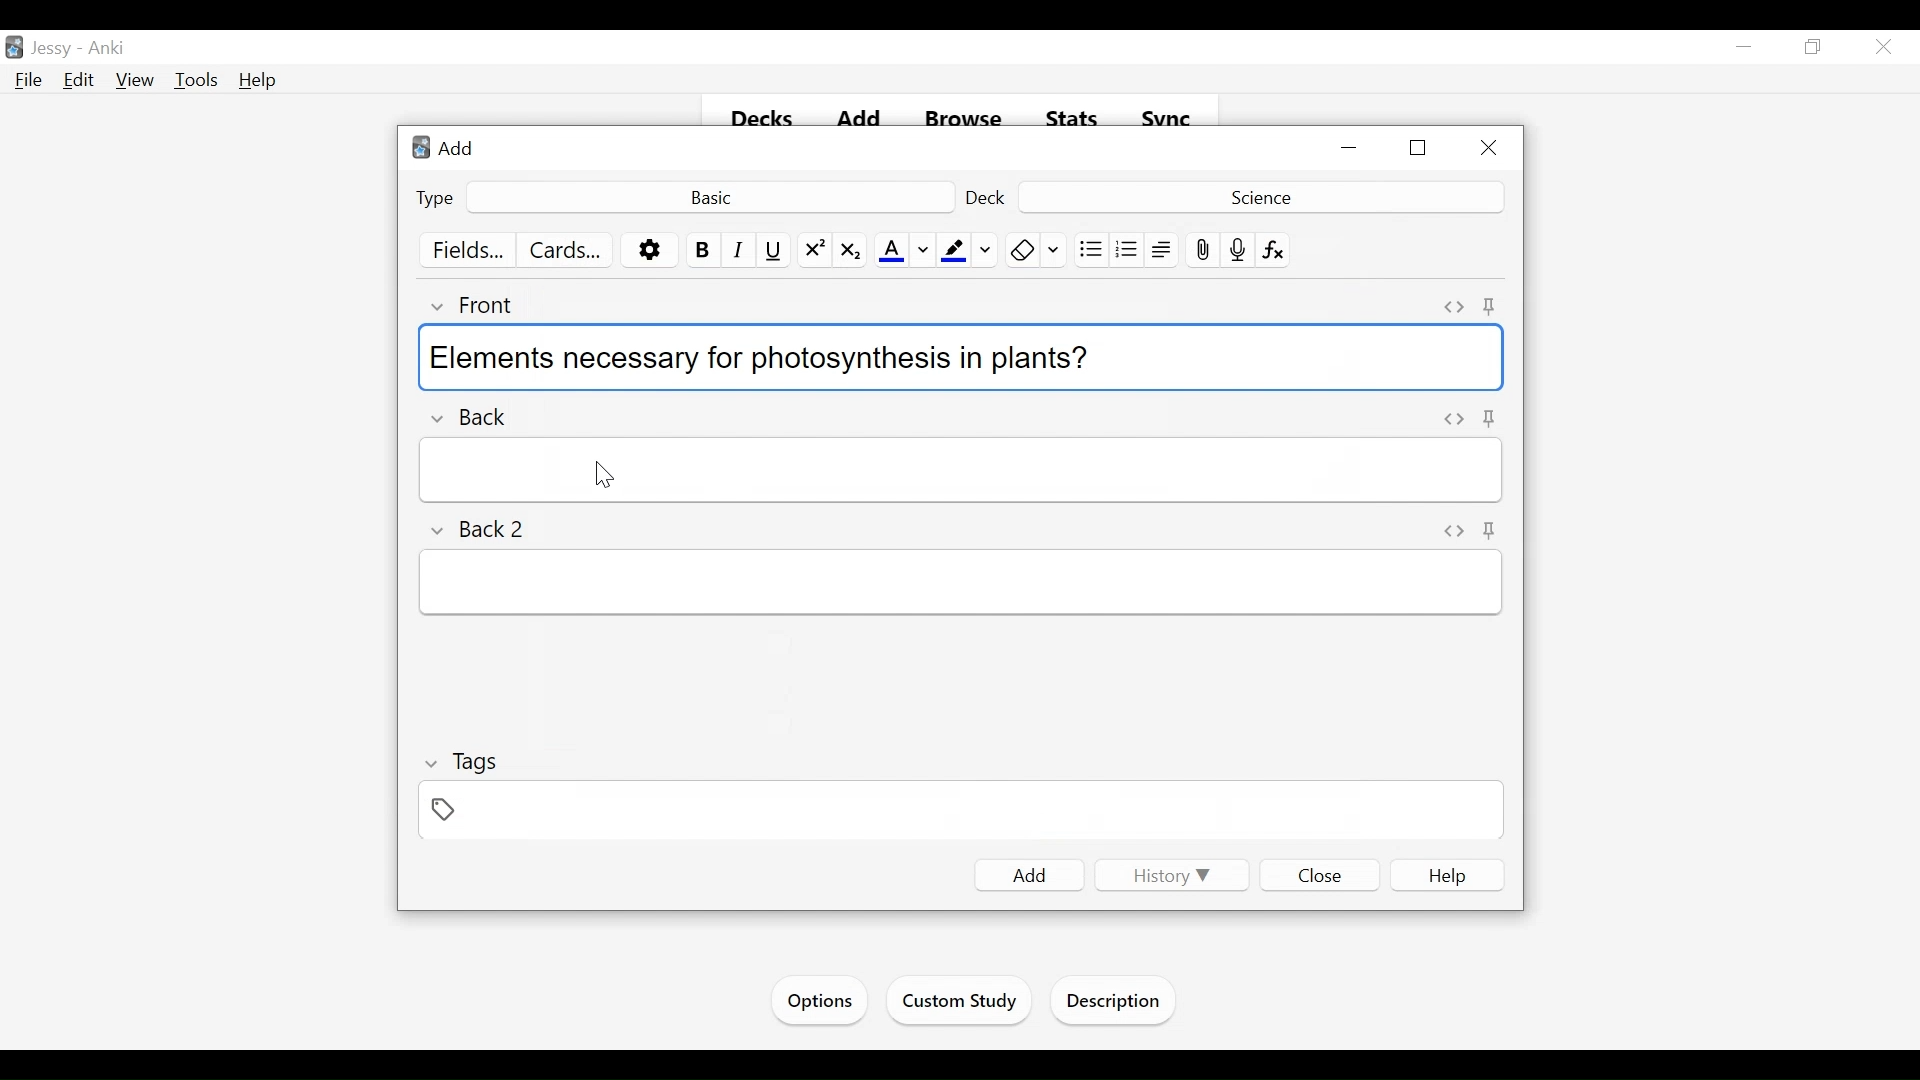 This screenshot has height=1080, width=1920. What do you see at coordinates (259, 80) in the screenshot?
I see `Help` at bounding box center [259, 80].